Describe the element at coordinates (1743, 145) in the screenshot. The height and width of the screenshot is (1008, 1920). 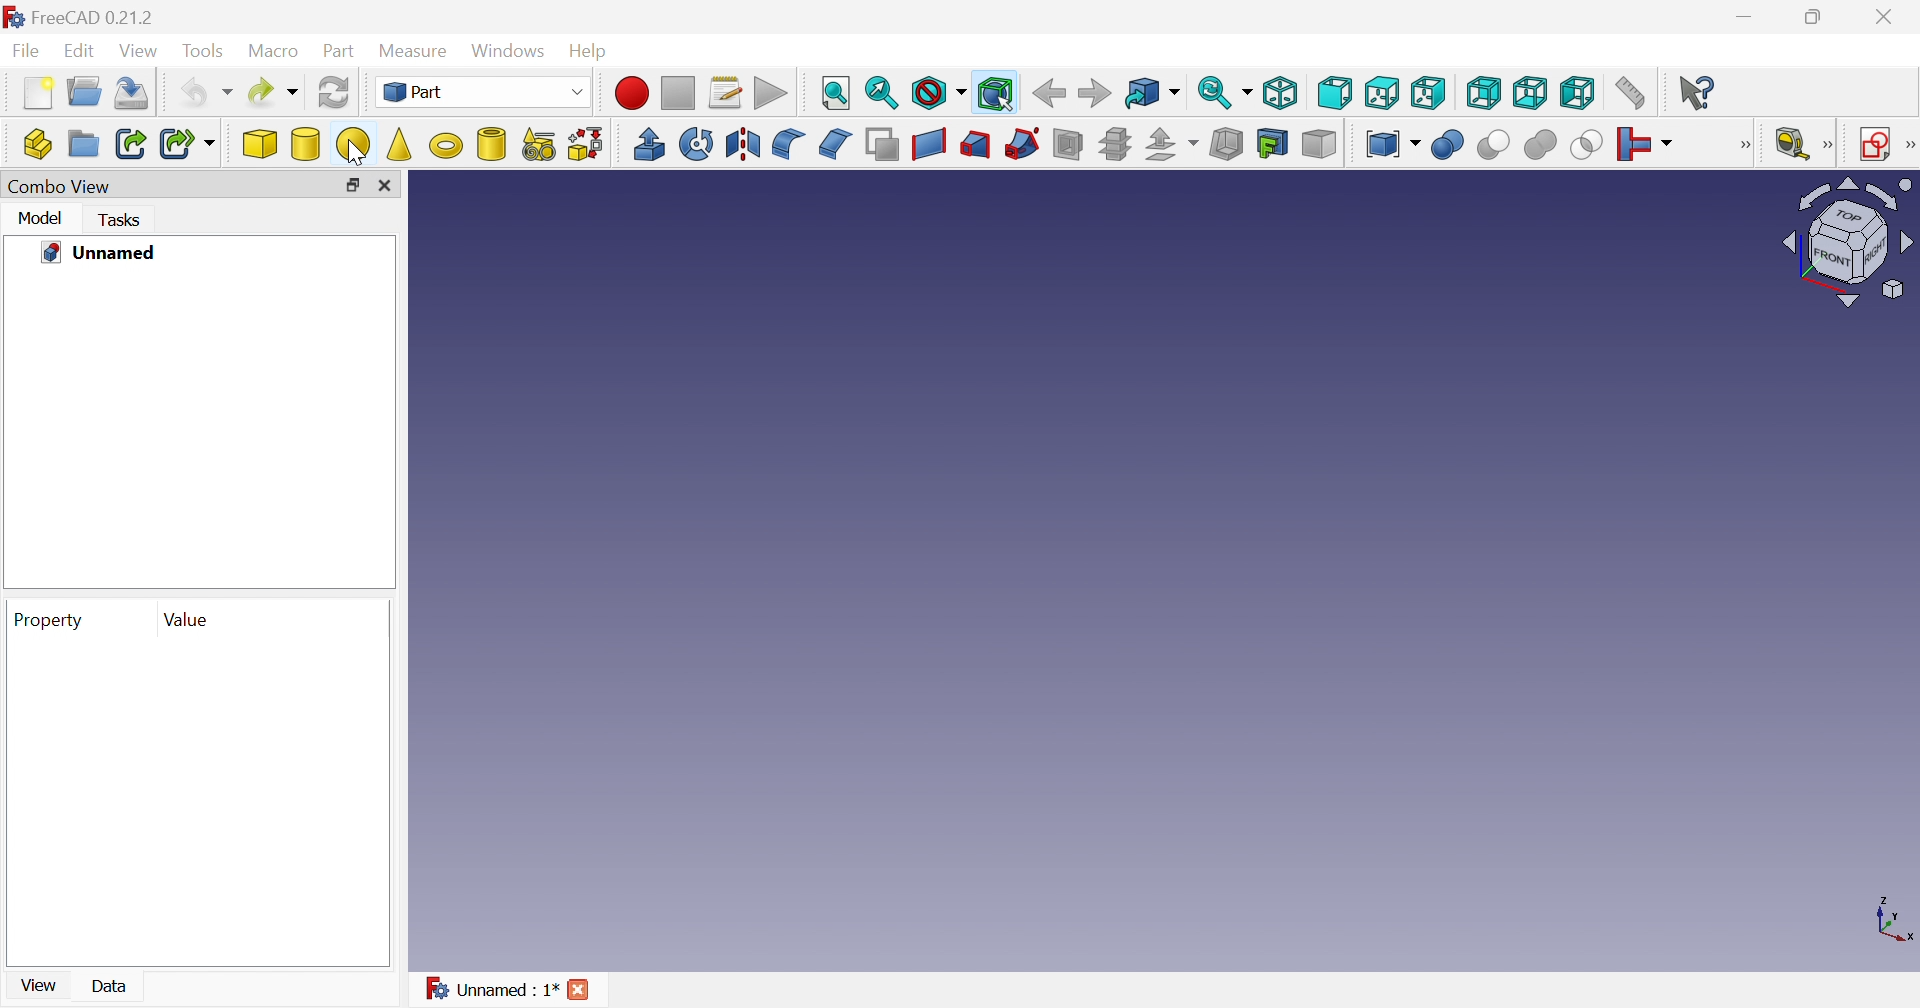
I see `[Boolean]` at that location.